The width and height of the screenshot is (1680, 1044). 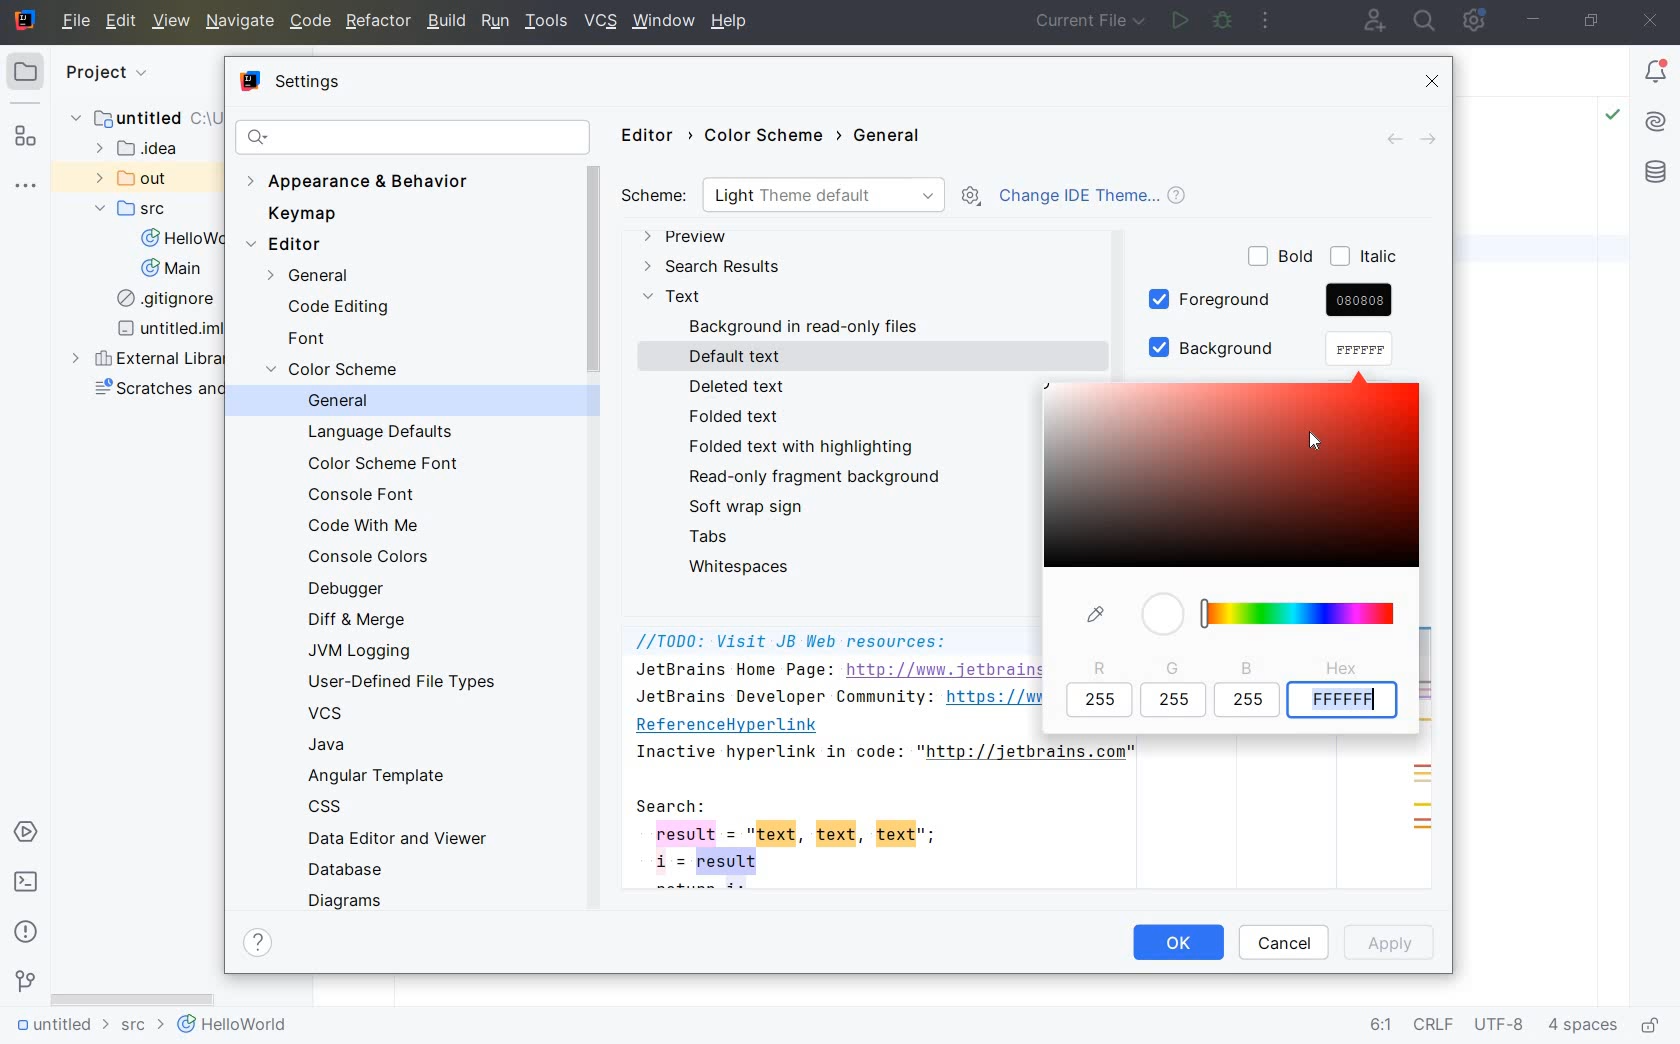 I want to click on CANCEL, so click(x=1286, y=943).